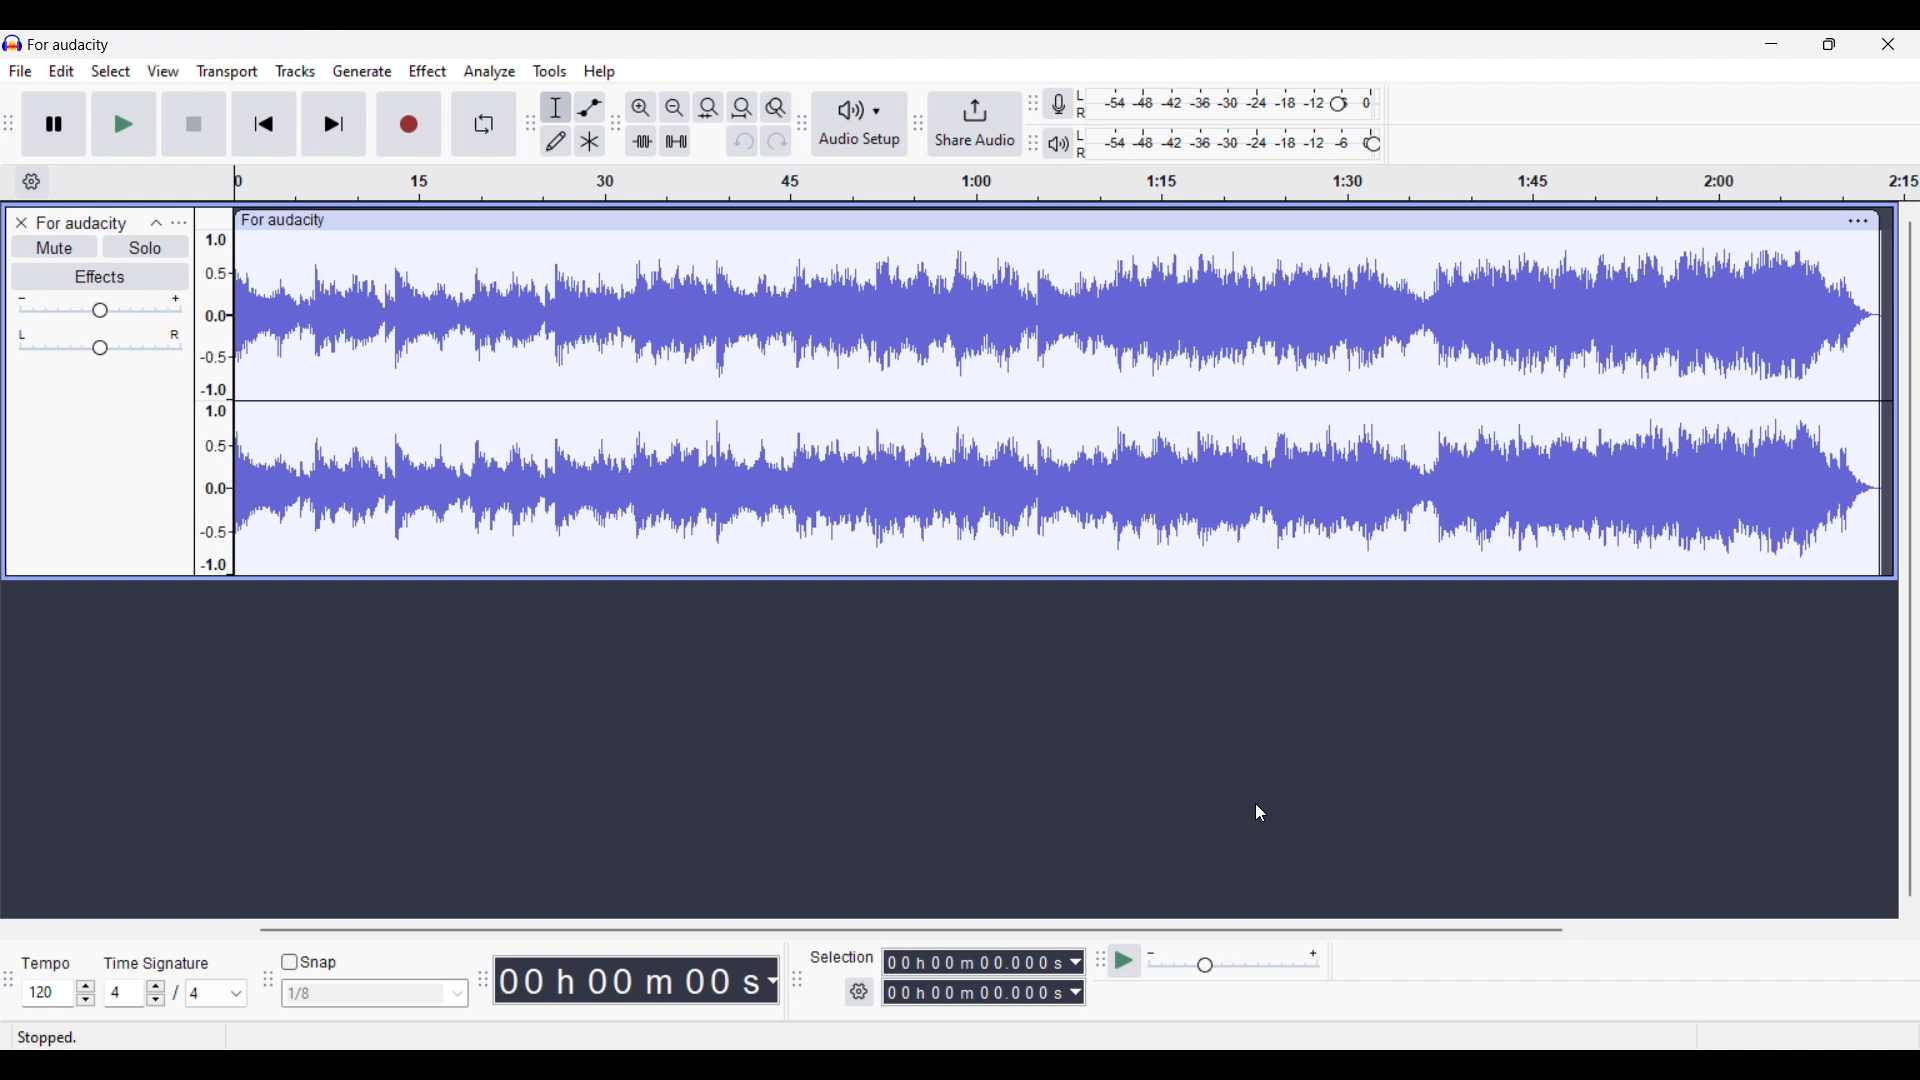 This screenshot has width=1920, height=1080. Describe the element at coordinates (176, 298) in the screenshot. I see `Increase volume` at that location.